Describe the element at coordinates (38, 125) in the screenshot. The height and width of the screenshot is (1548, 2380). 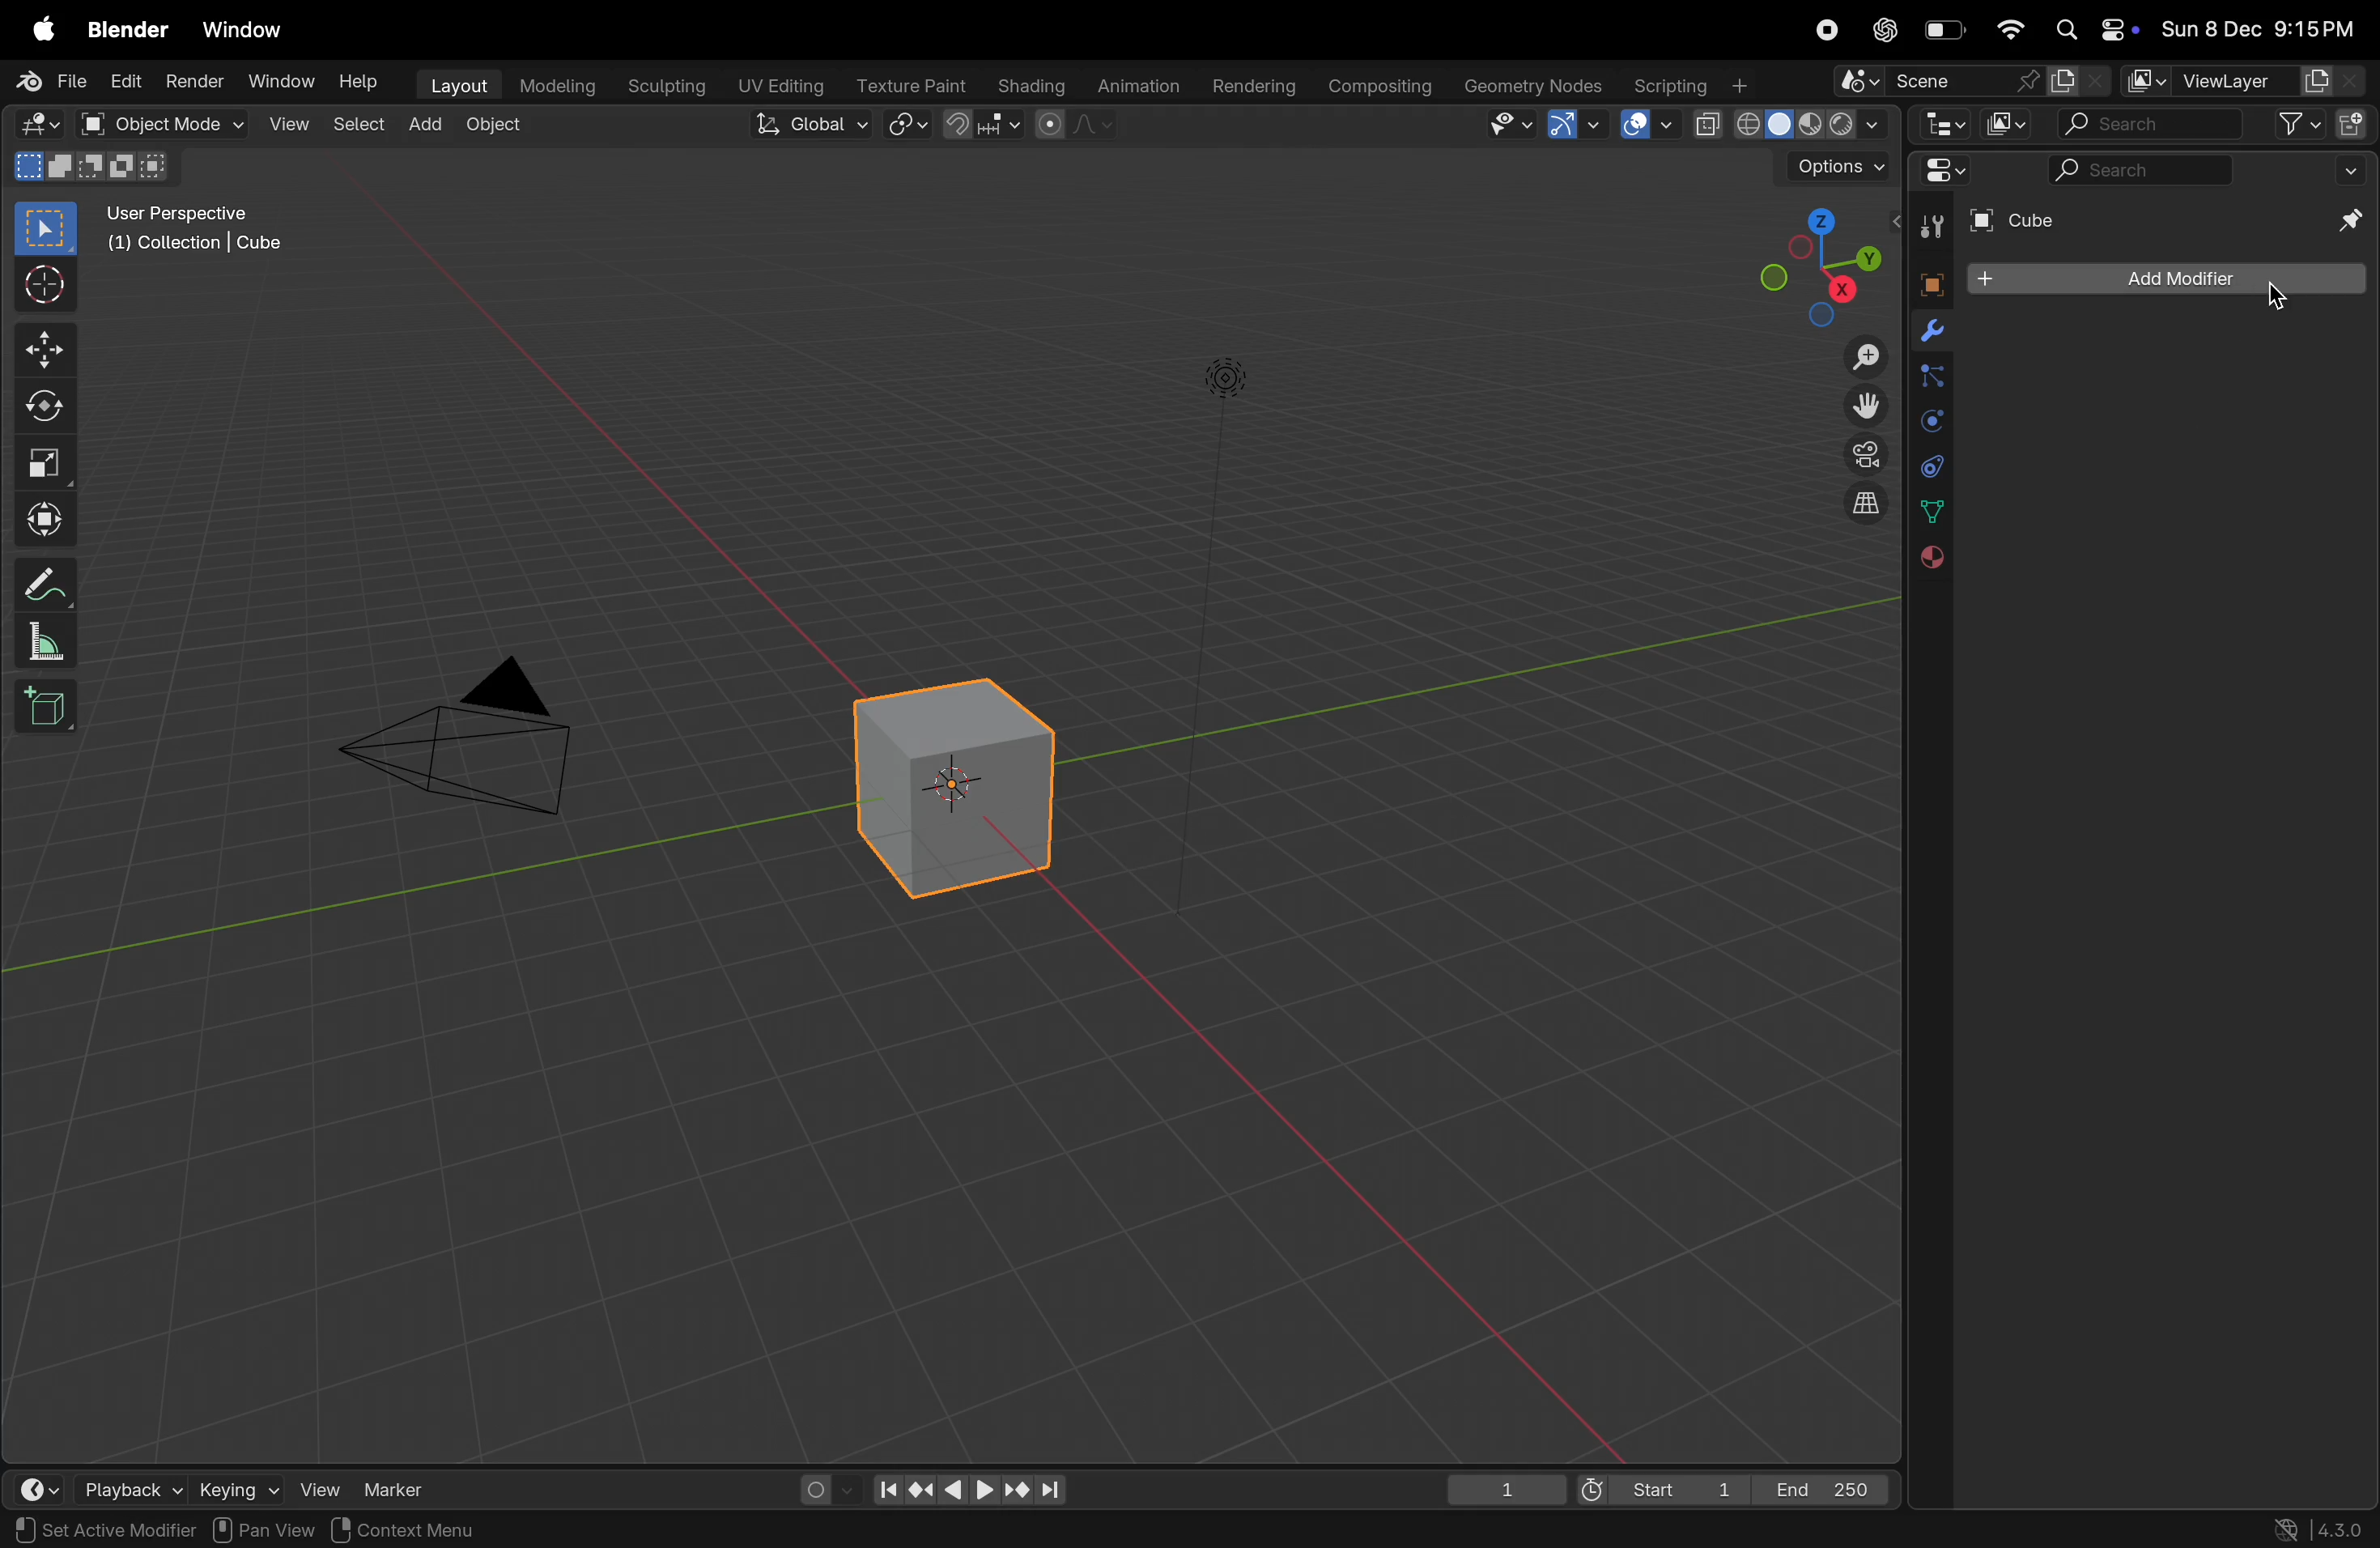
I see `editor type` at that location.